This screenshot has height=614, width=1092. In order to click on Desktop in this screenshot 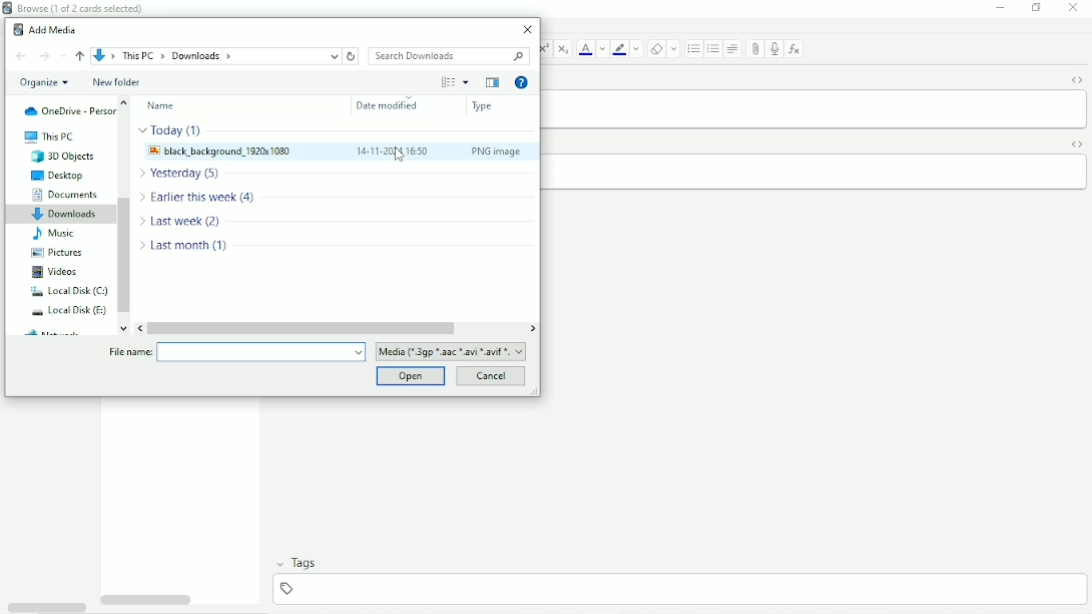, I will do `click(61, 175)`.